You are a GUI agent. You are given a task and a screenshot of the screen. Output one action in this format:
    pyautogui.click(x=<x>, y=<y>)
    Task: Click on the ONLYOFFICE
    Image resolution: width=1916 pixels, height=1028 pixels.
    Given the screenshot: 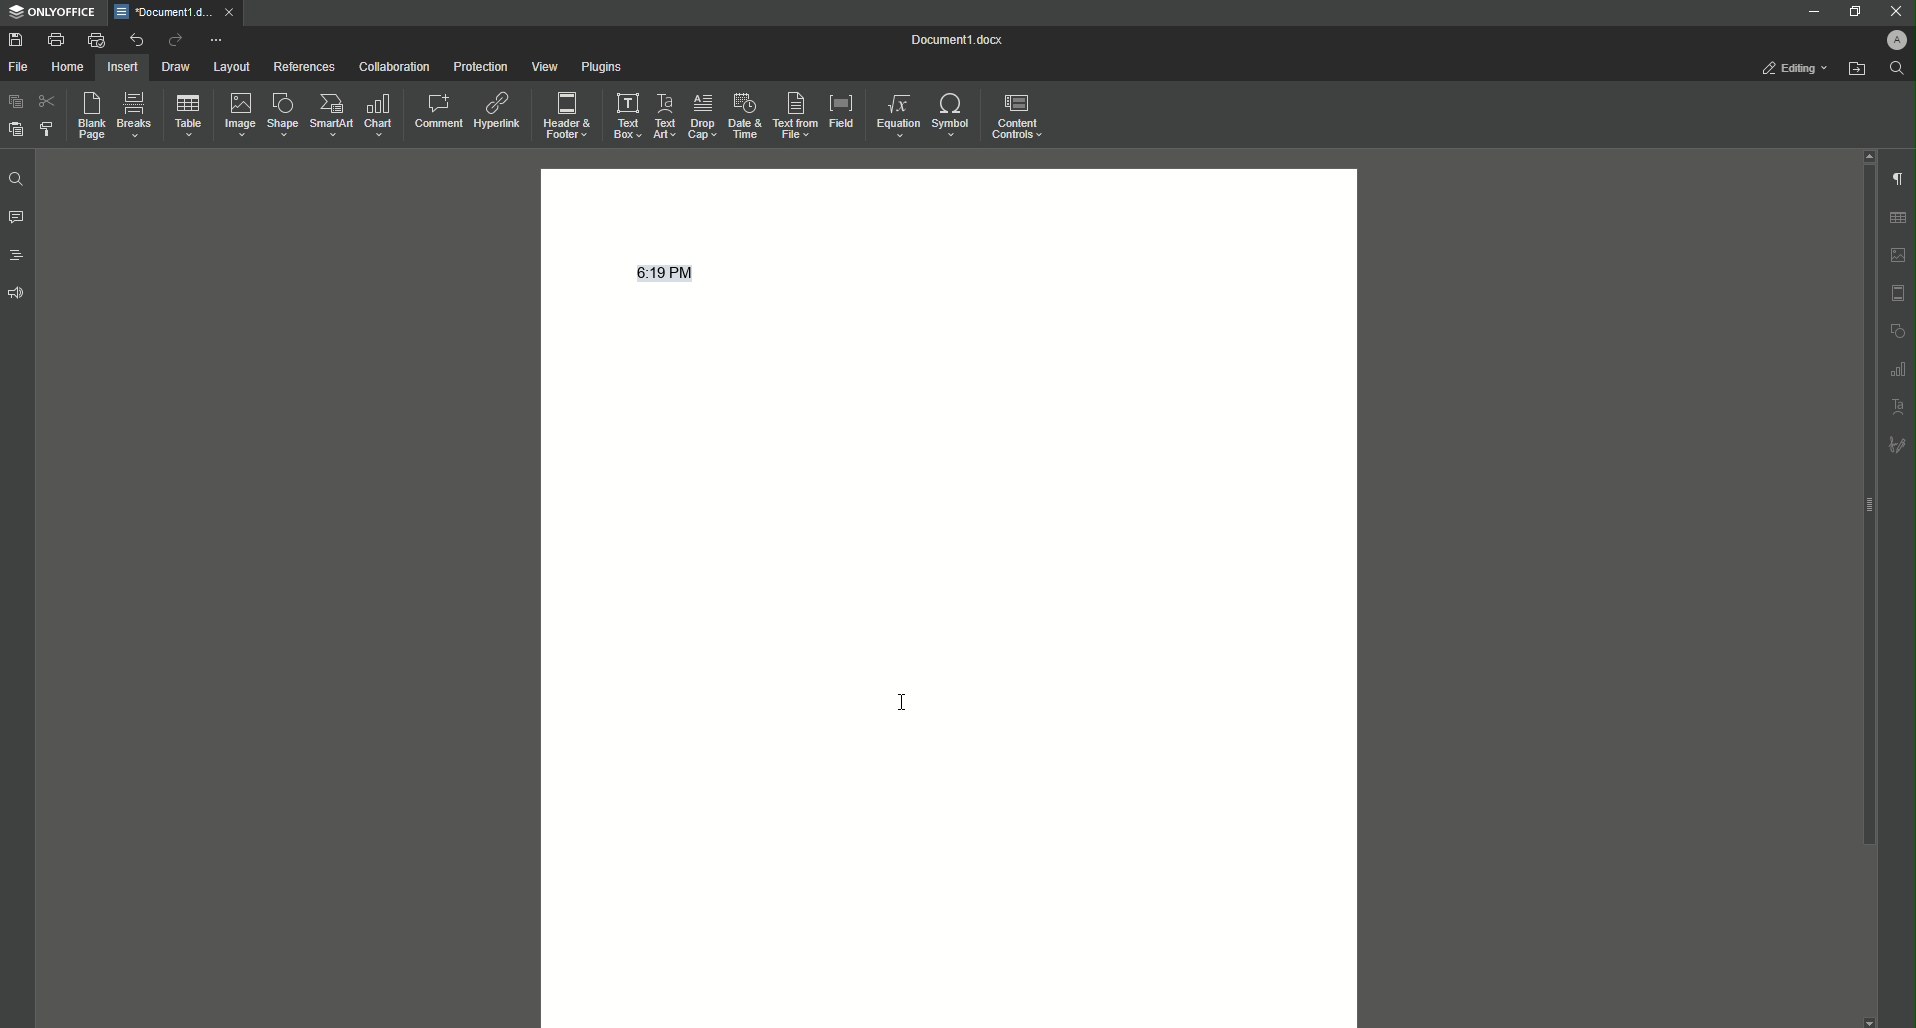 What is the action you would take?
    pyautogui.click(x=51, y=13)
    